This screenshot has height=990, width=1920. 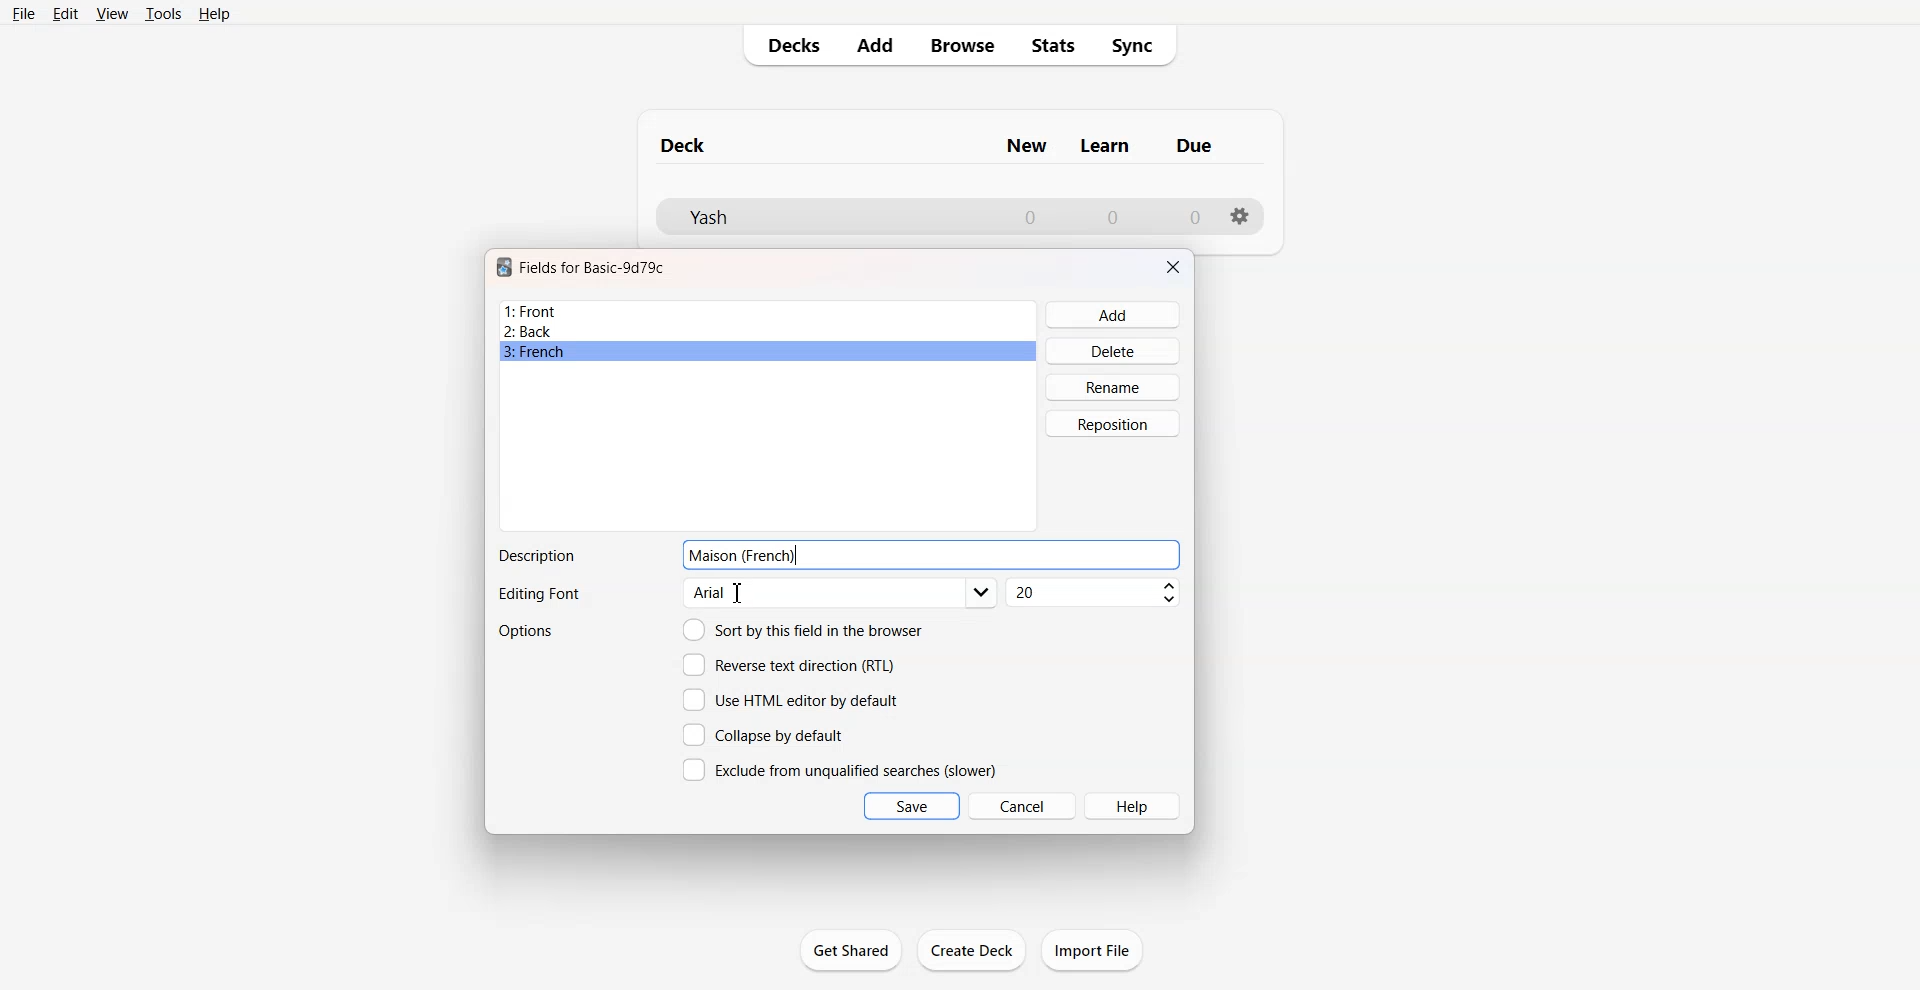 I want to click on Browse, so click(x=961, y=45).